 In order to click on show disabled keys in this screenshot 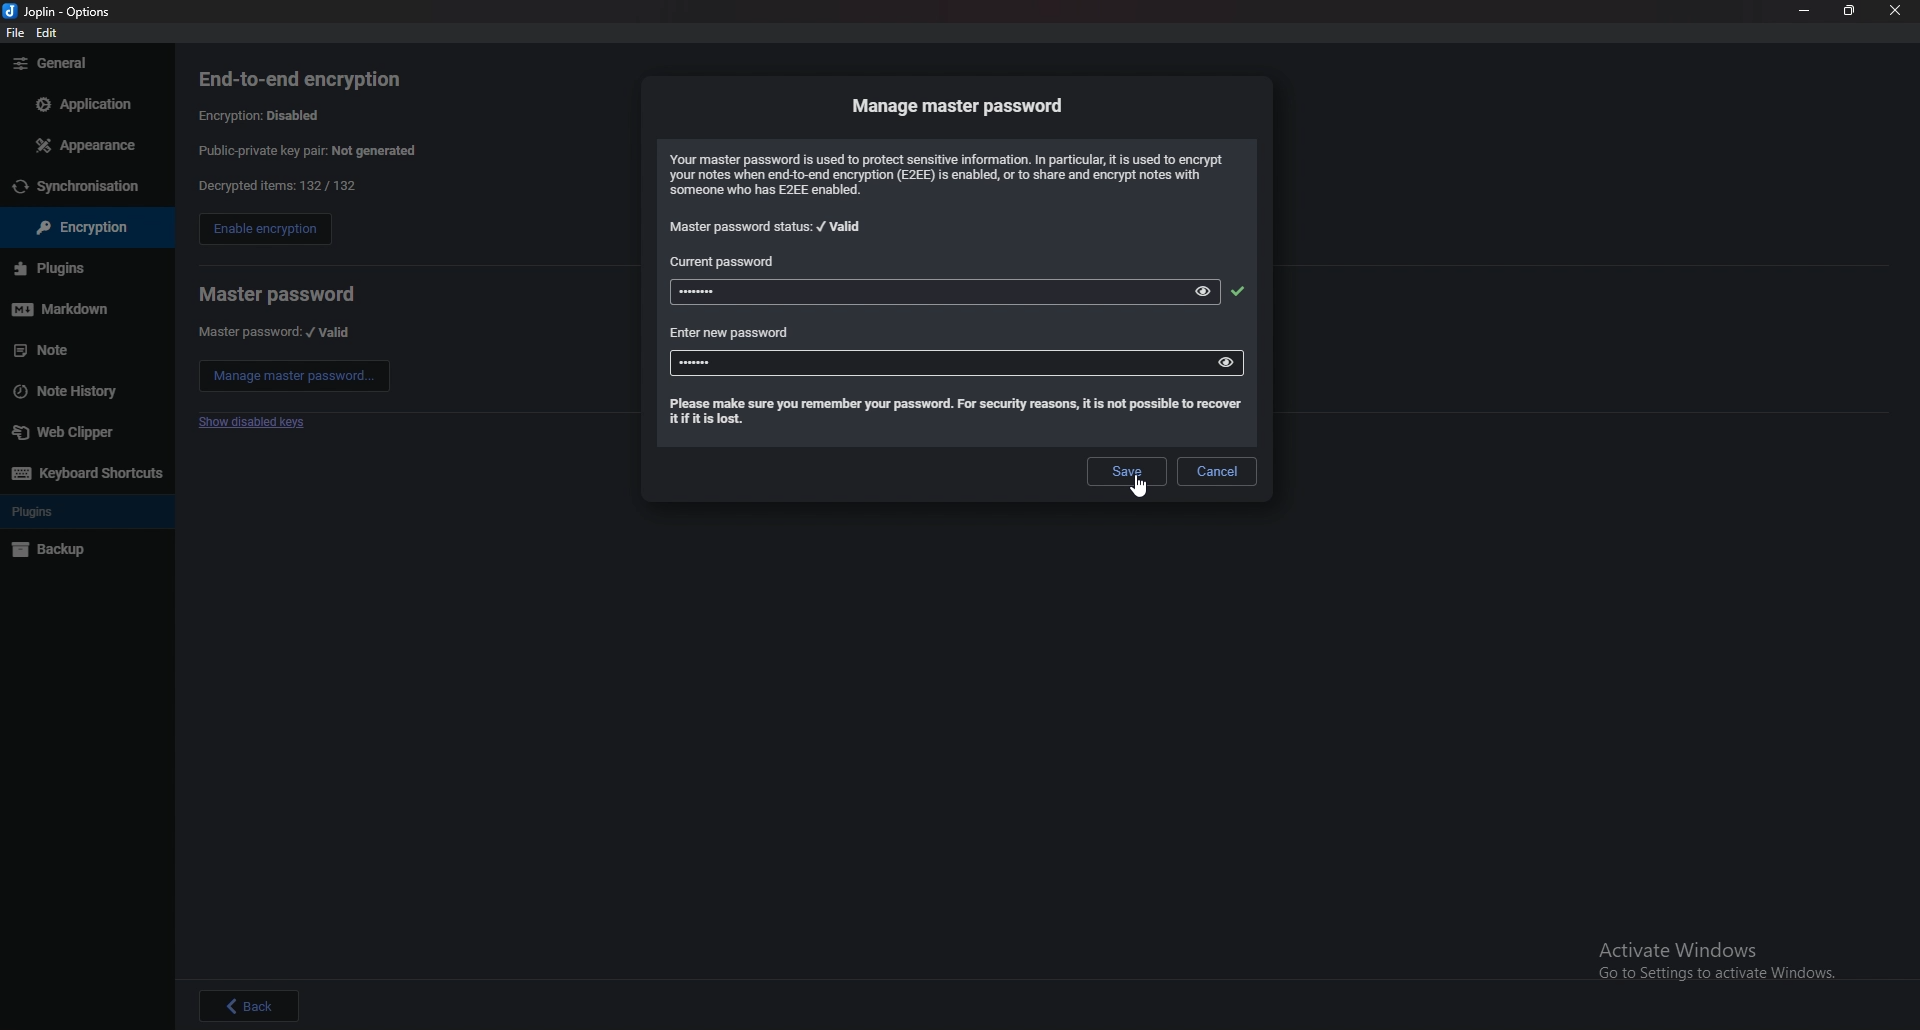, I will do `click(256, 423)`.